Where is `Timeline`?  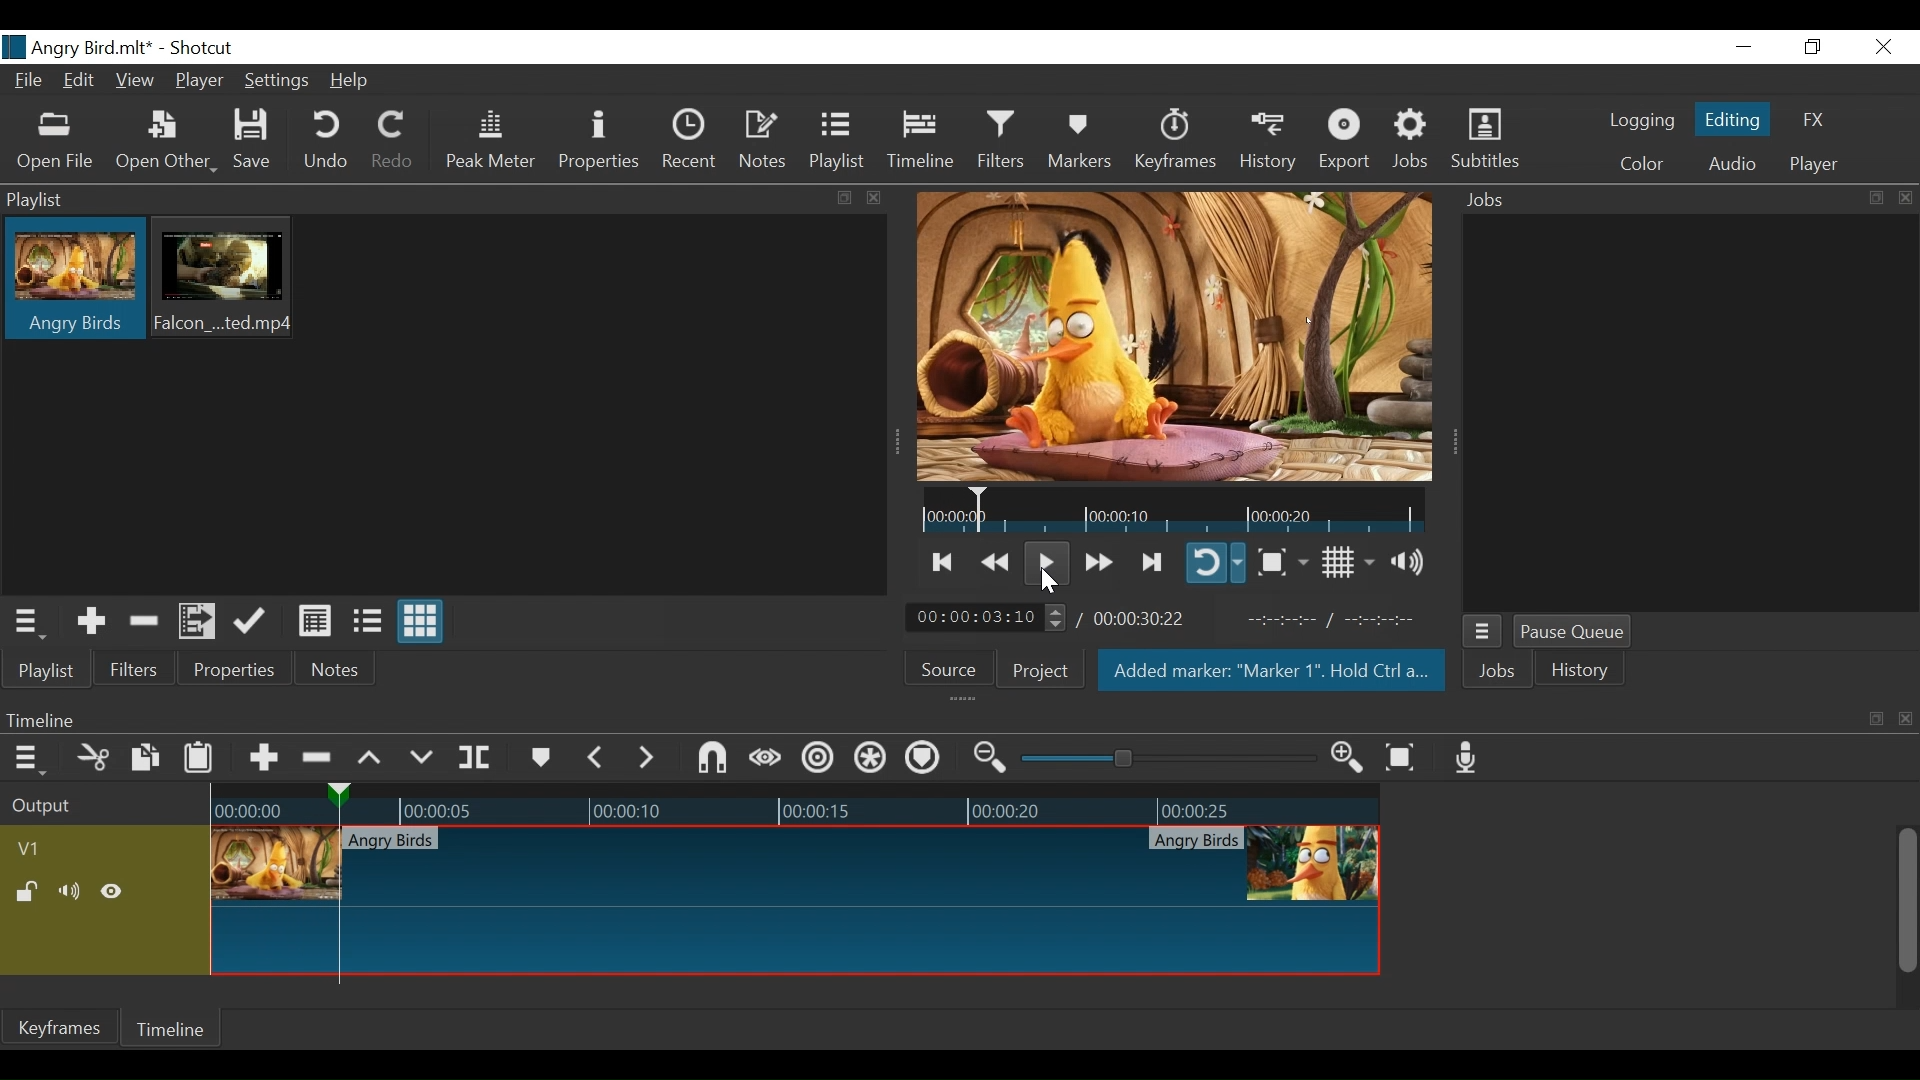 Timeline is located at coordinates (179, 1031).